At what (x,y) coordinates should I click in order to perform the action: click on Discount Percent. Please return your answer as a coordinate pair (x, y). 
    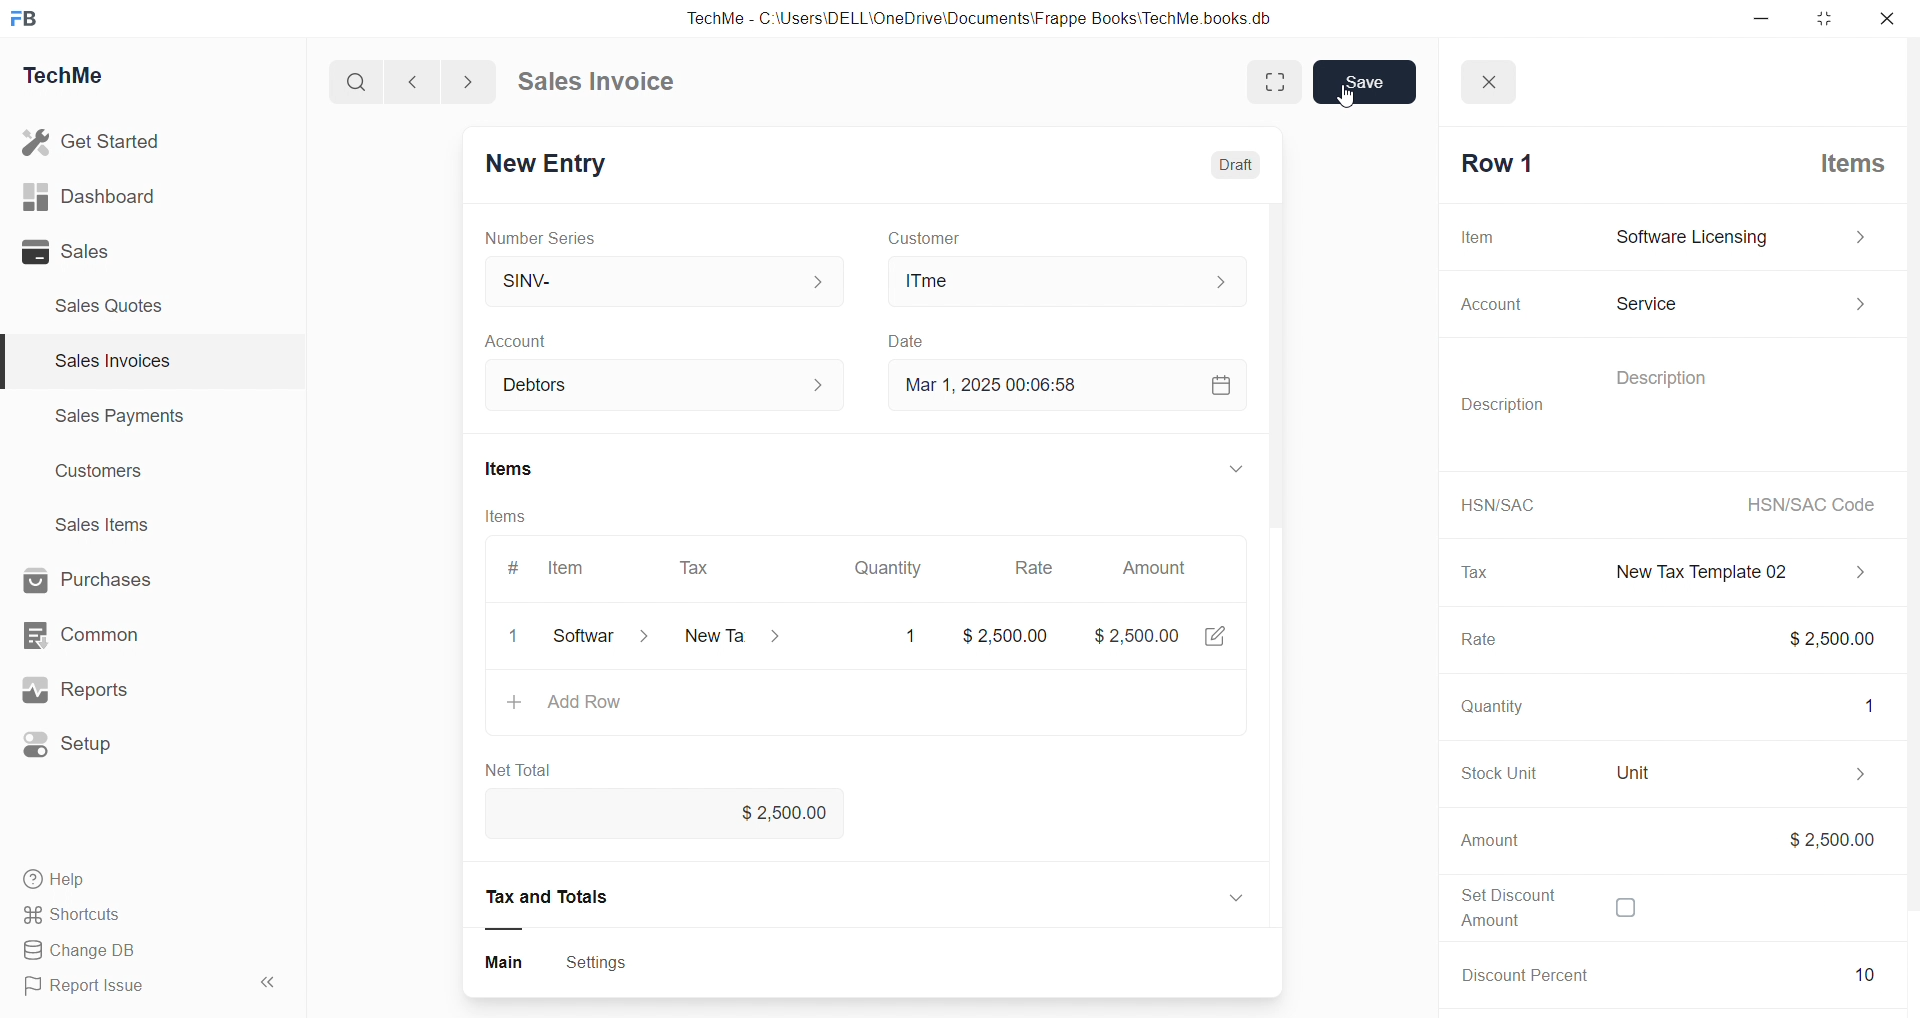
    Looking at the image, I should click on (1518, 974).